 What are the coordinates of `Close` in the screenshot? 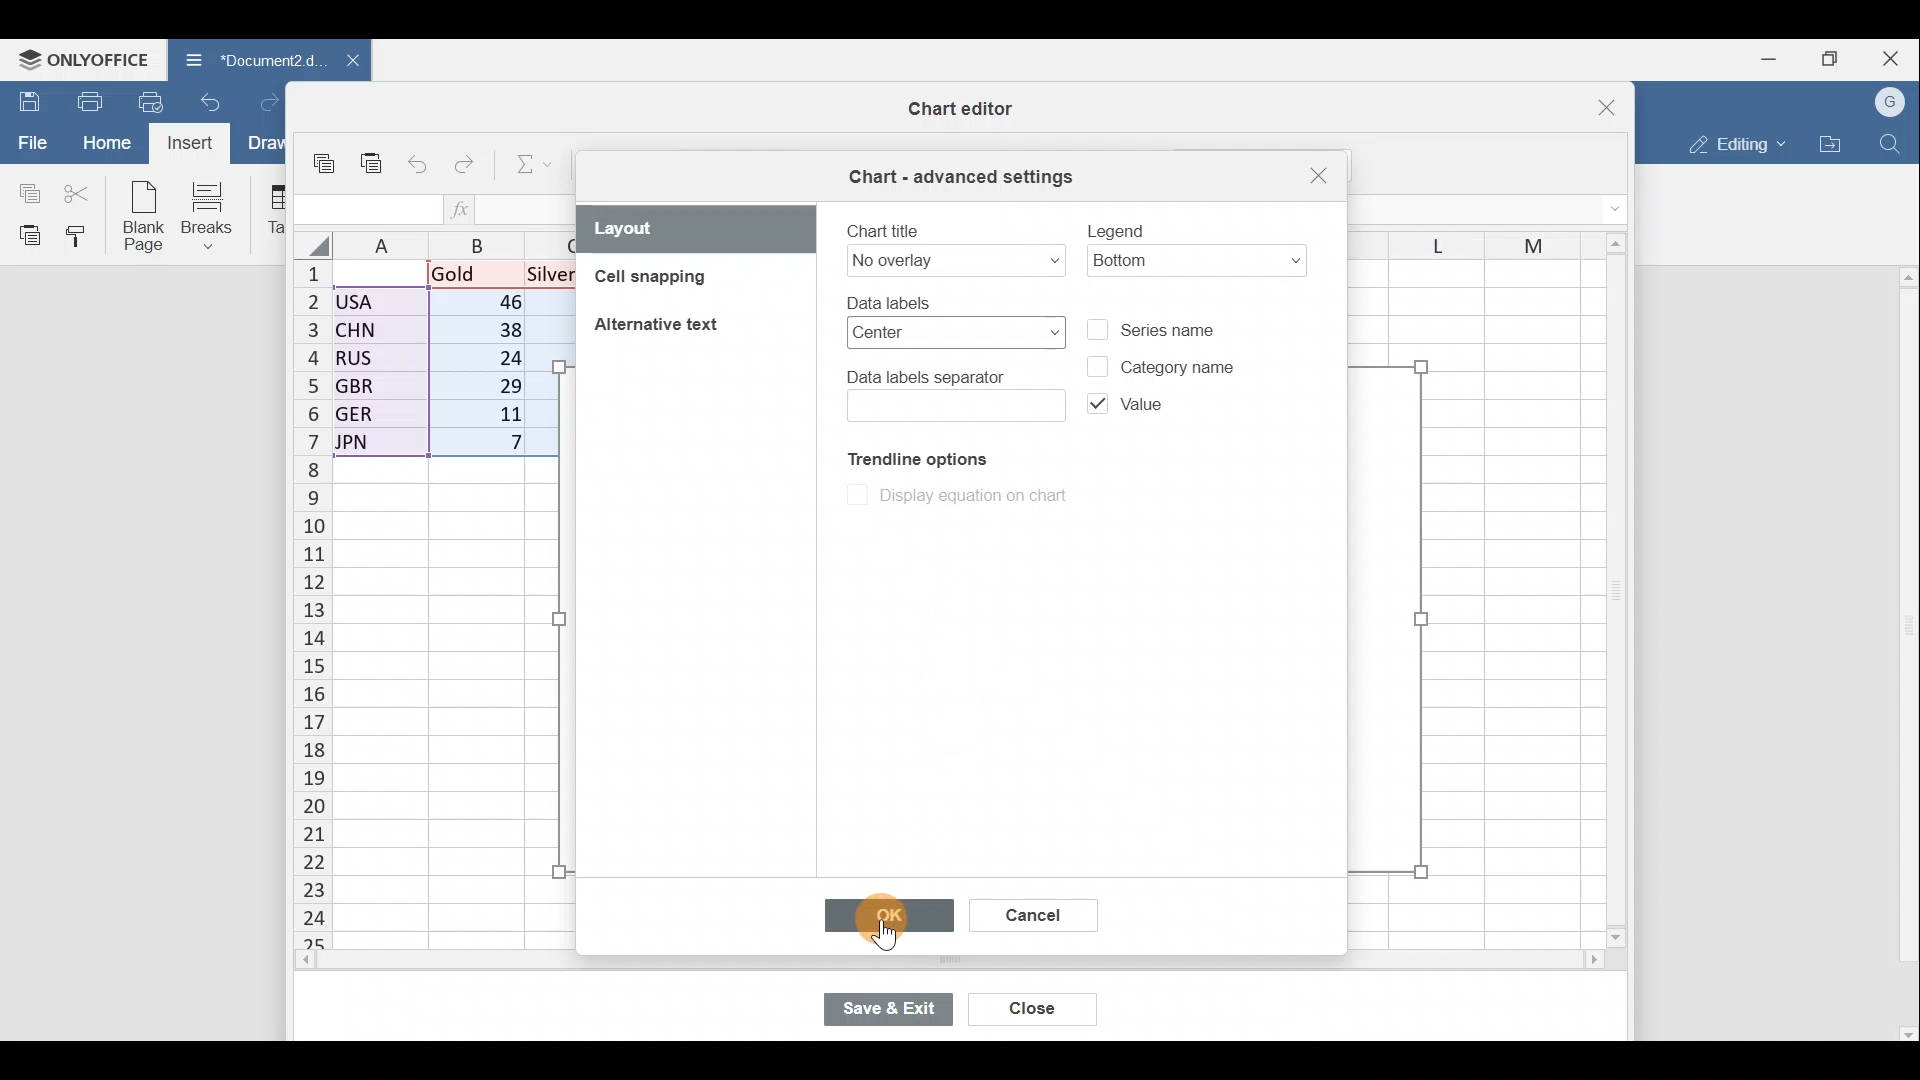 It's located at (1316, 177).